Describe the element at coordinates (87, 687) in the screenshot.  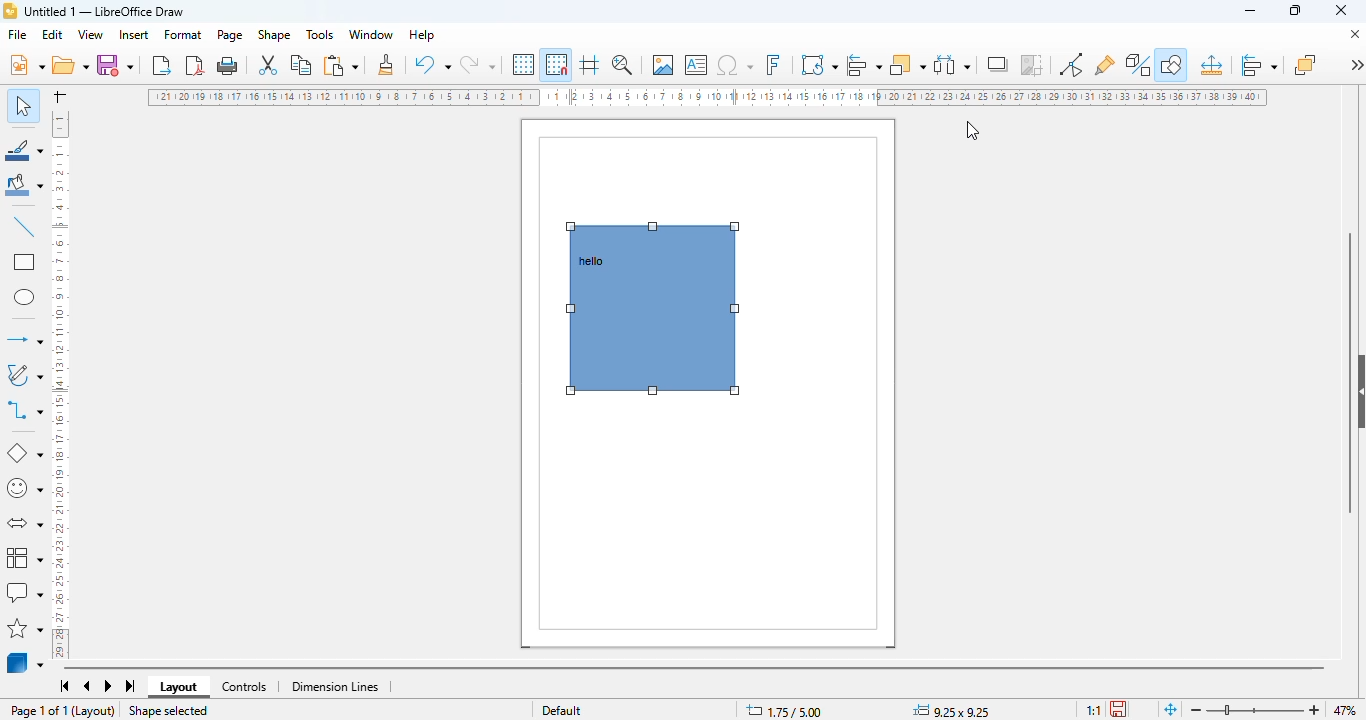
I see `scroll to previous sheet` at that location.